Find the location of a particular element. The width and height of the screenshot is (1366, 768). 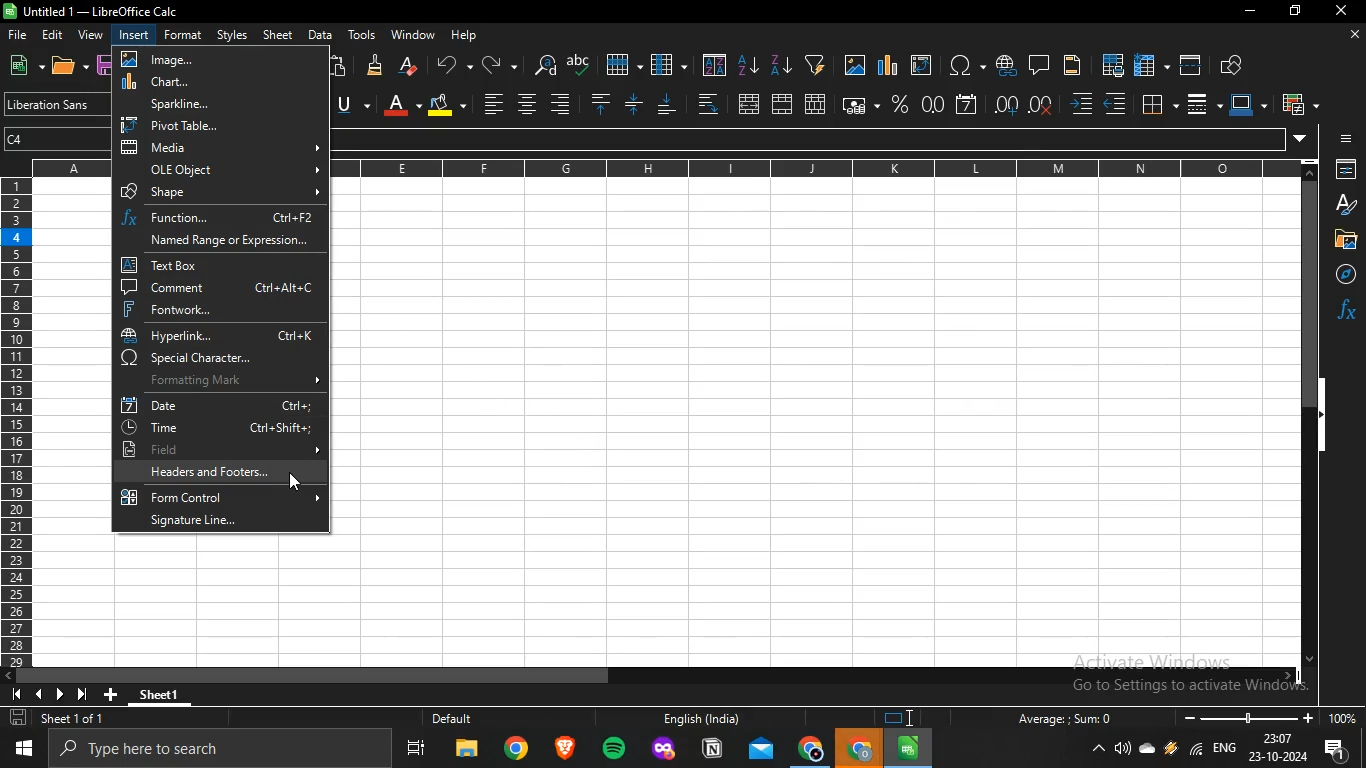

paste is located at coordinates (340, 65).